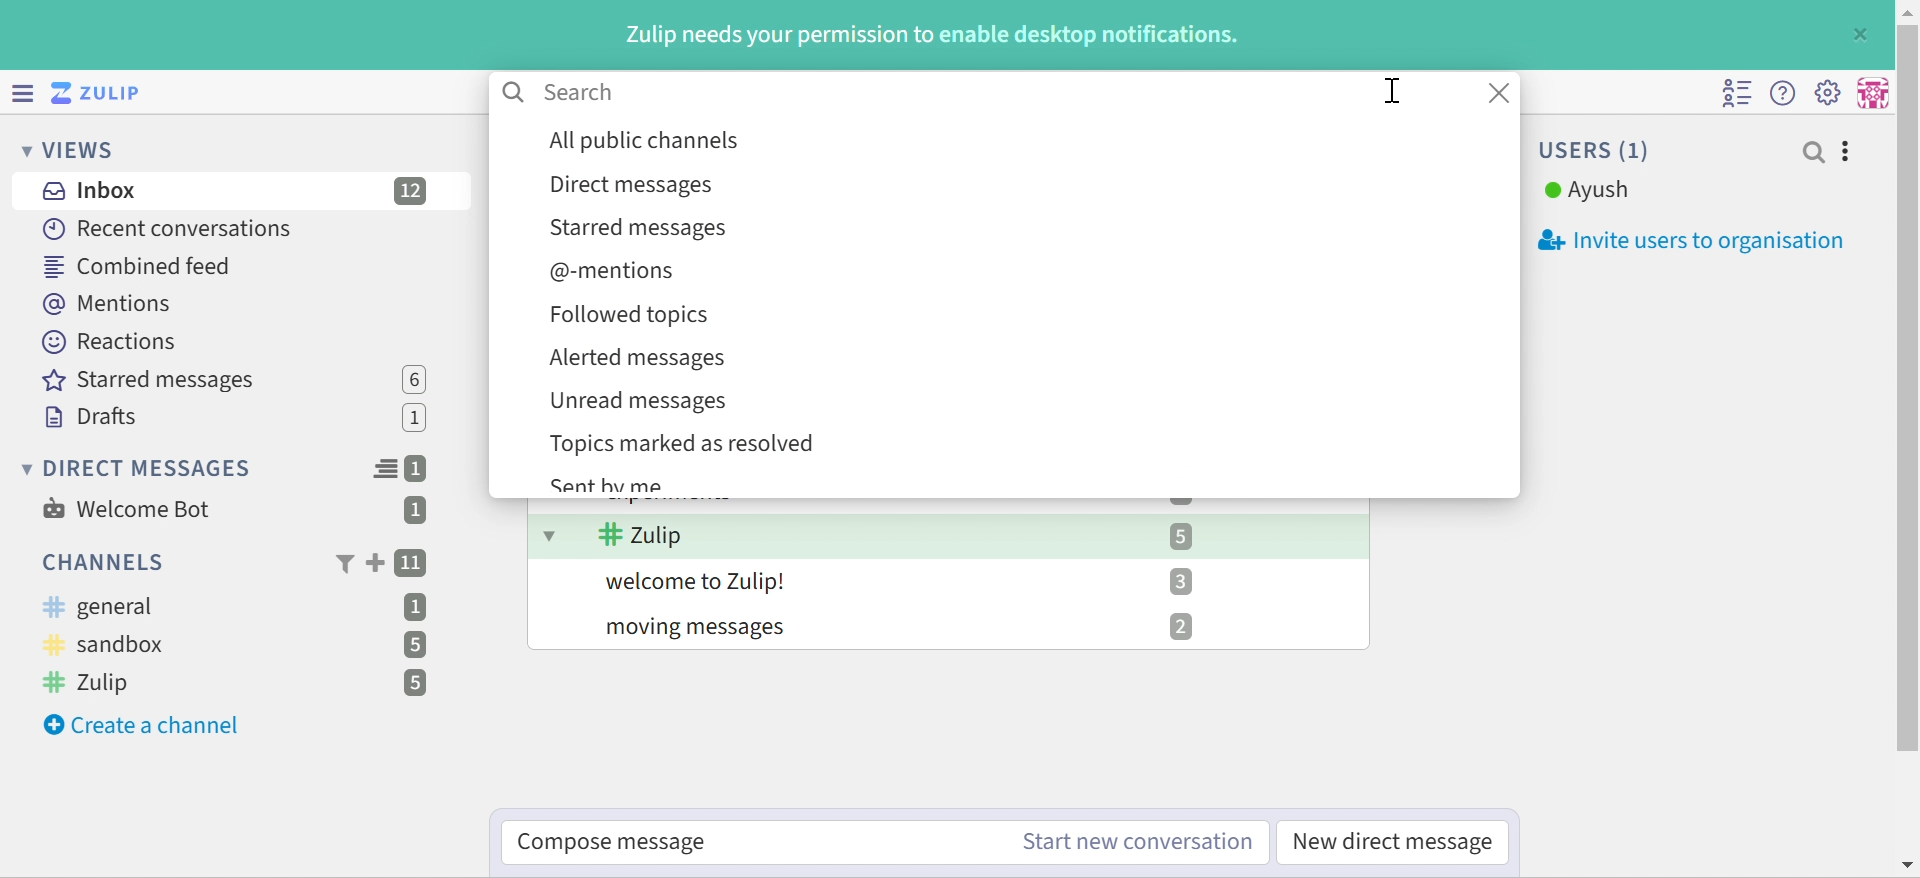 This screenshot has width=1920, height=878. I want to click on Help menu, so click(1785, 92).